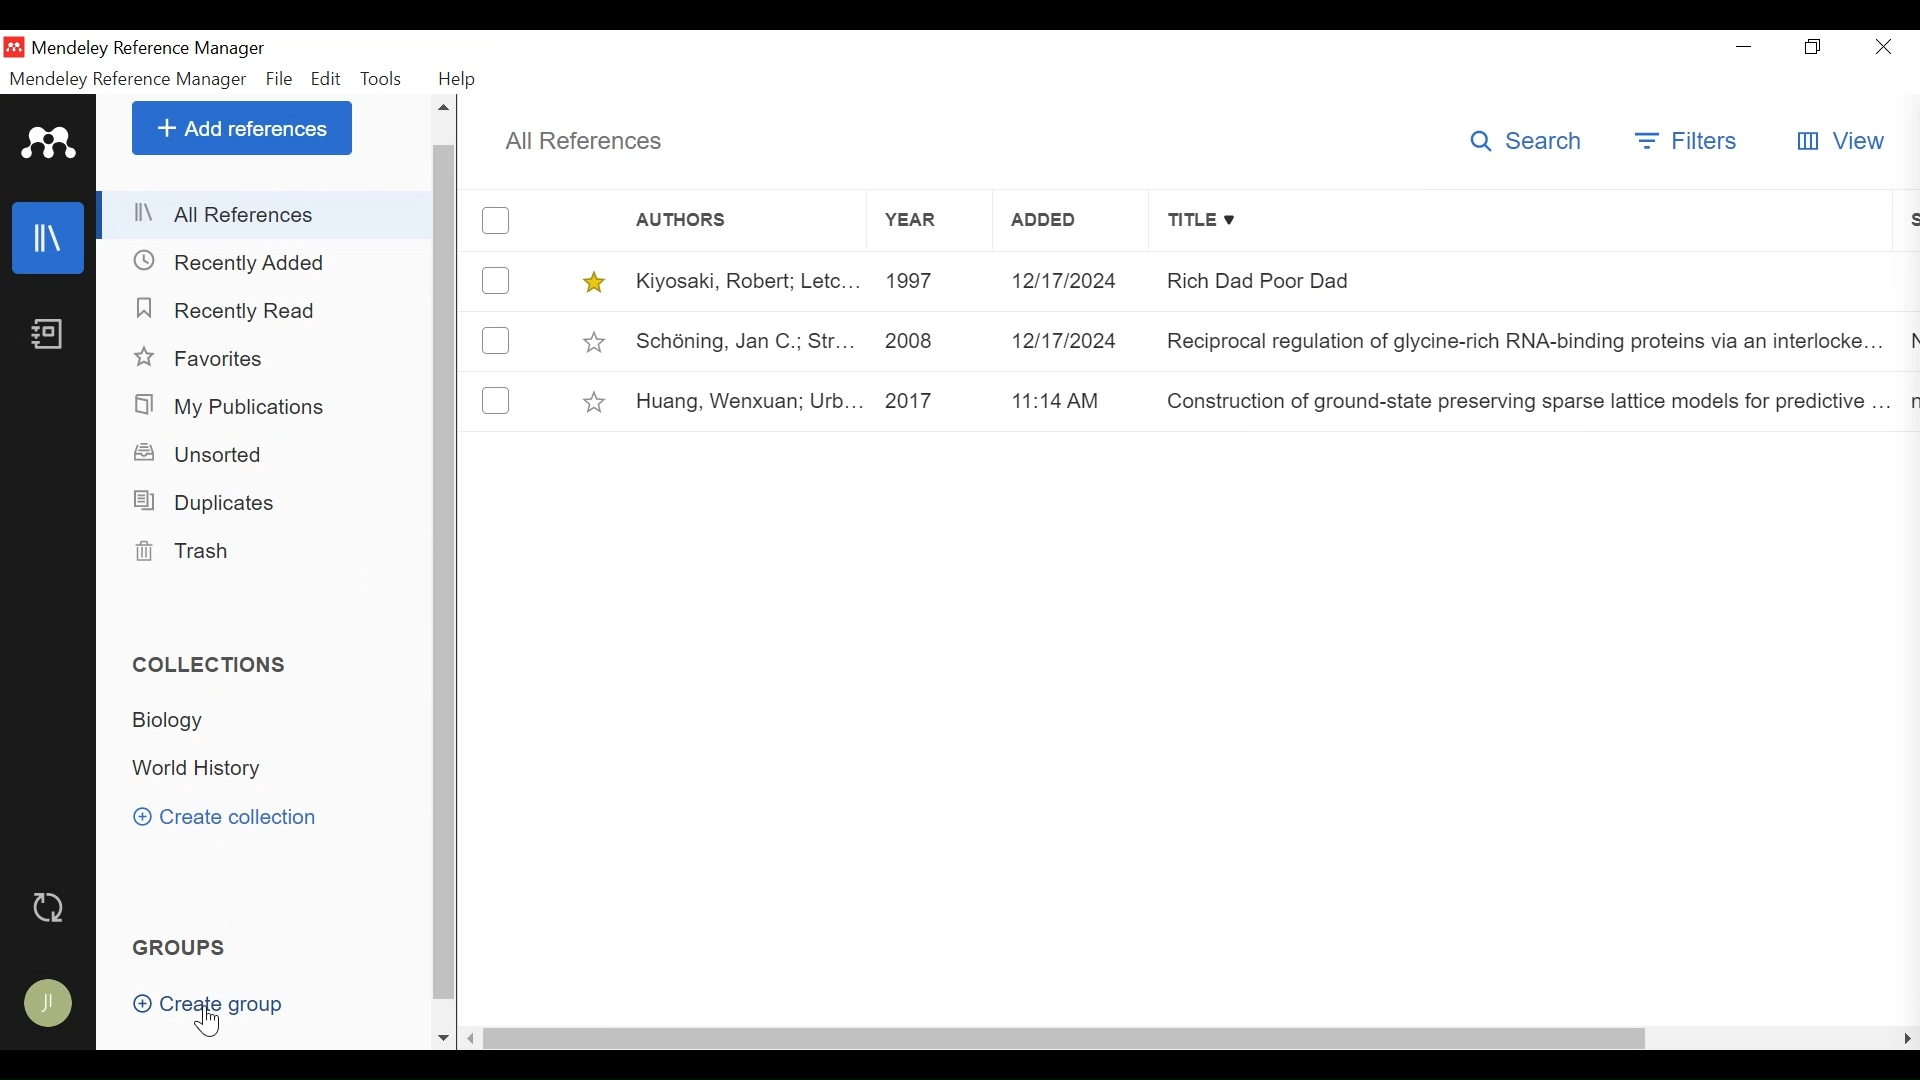 The image size is (1920, 1080). I want to click on 1997, so click(928, 282).